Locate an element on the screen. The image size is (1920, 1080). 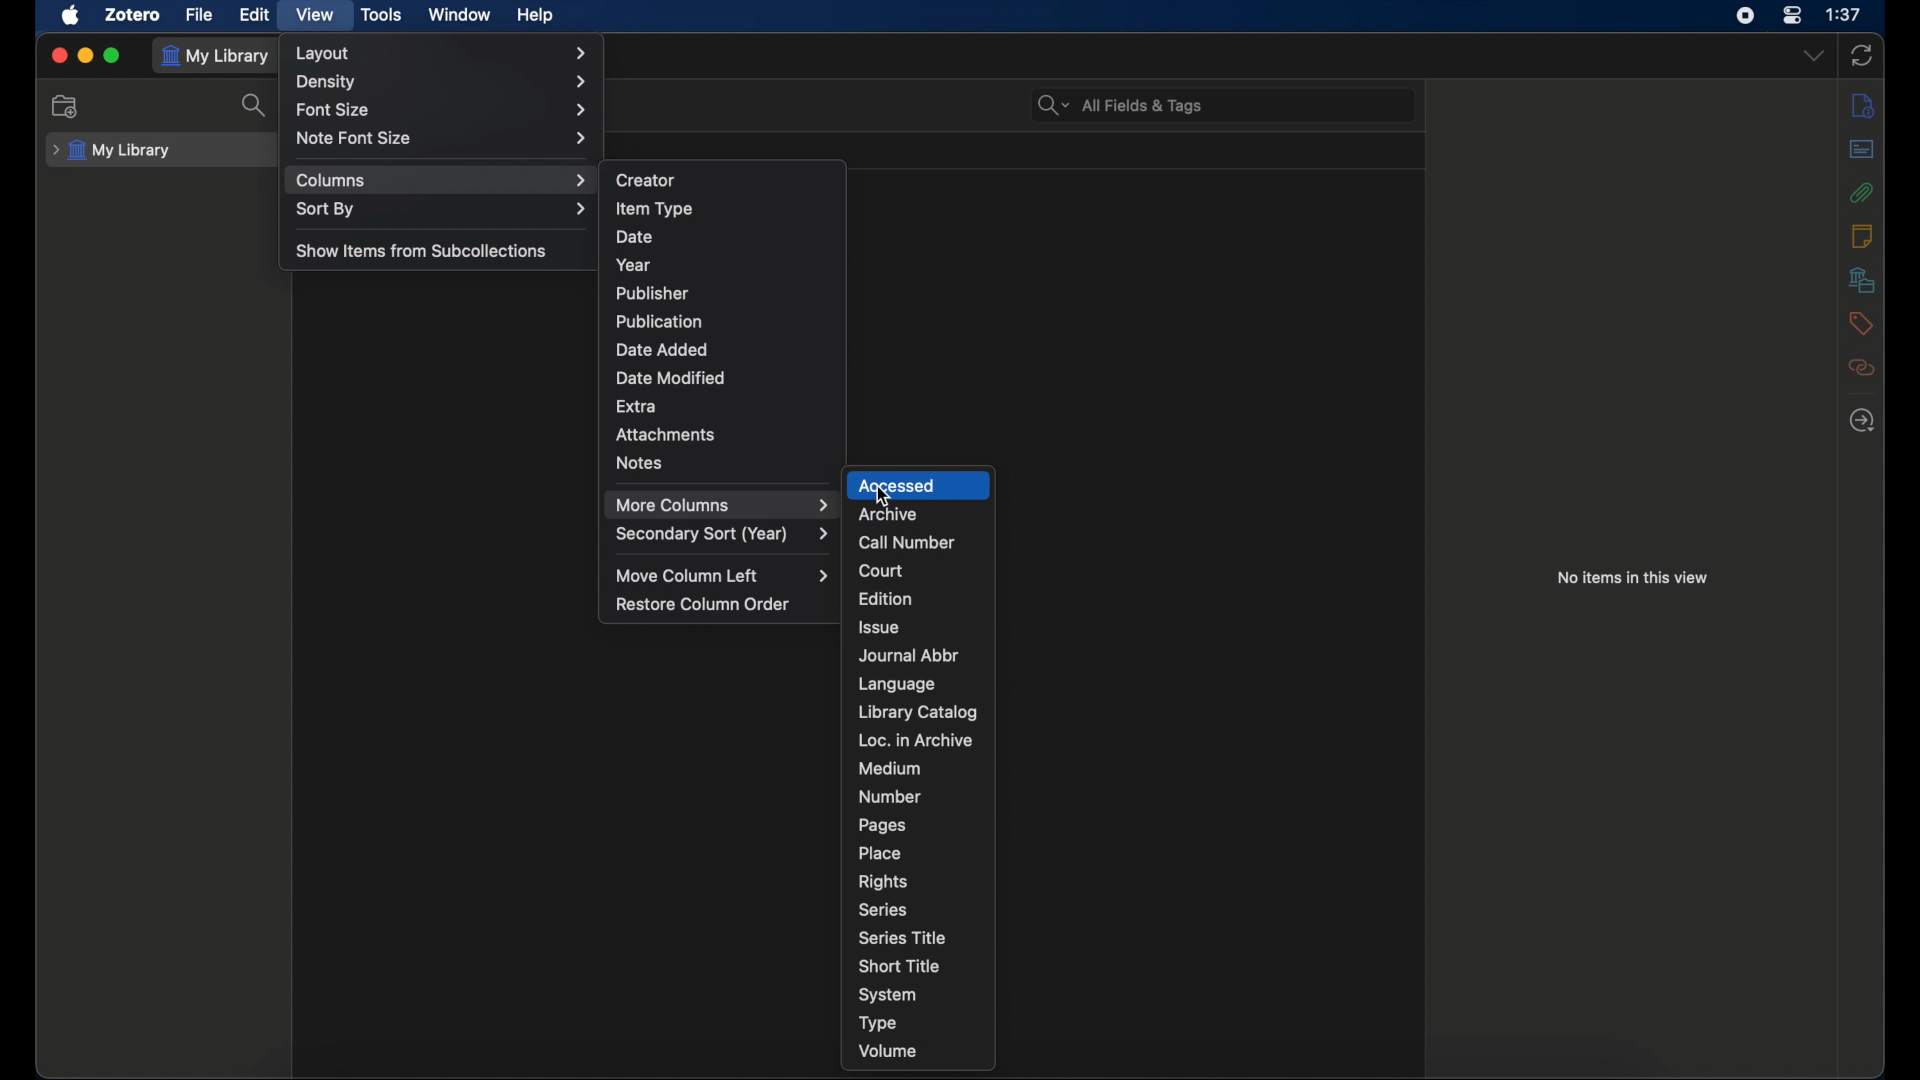
tags is located at coordinates (1861, 324).